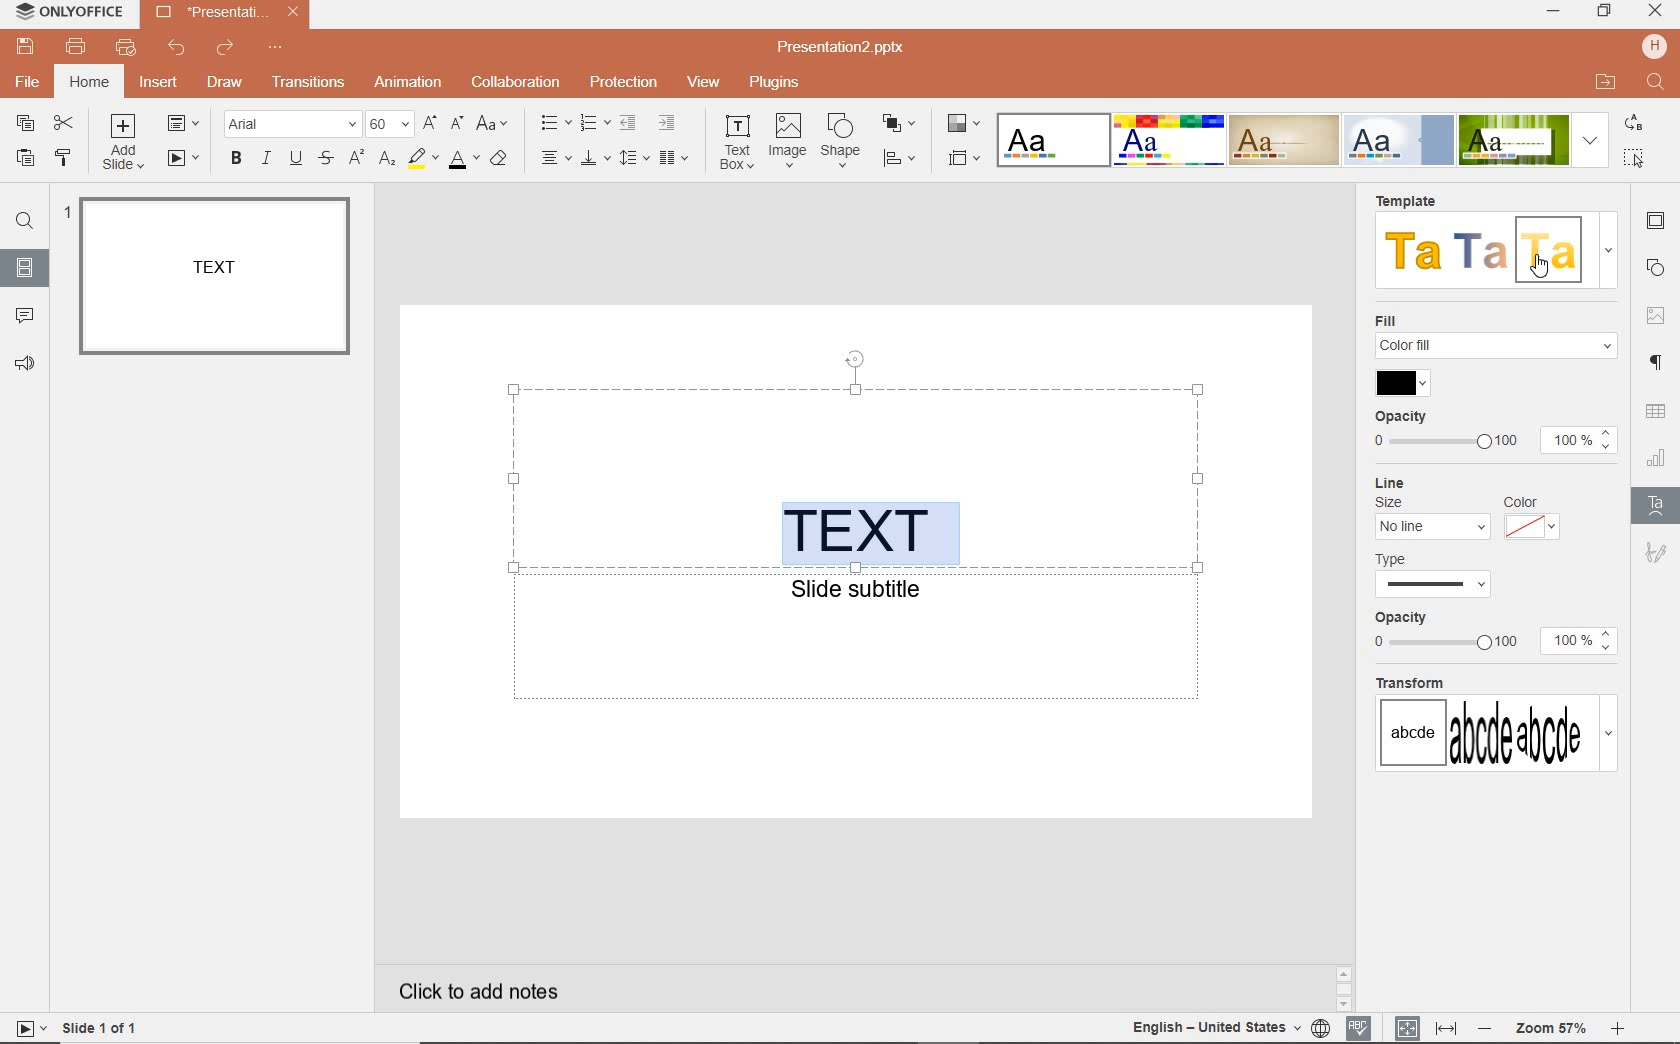  What do you see at coordinates (408, 84) in the screenshot?
I see `ANIMATION` at bounding box center [408, 84].